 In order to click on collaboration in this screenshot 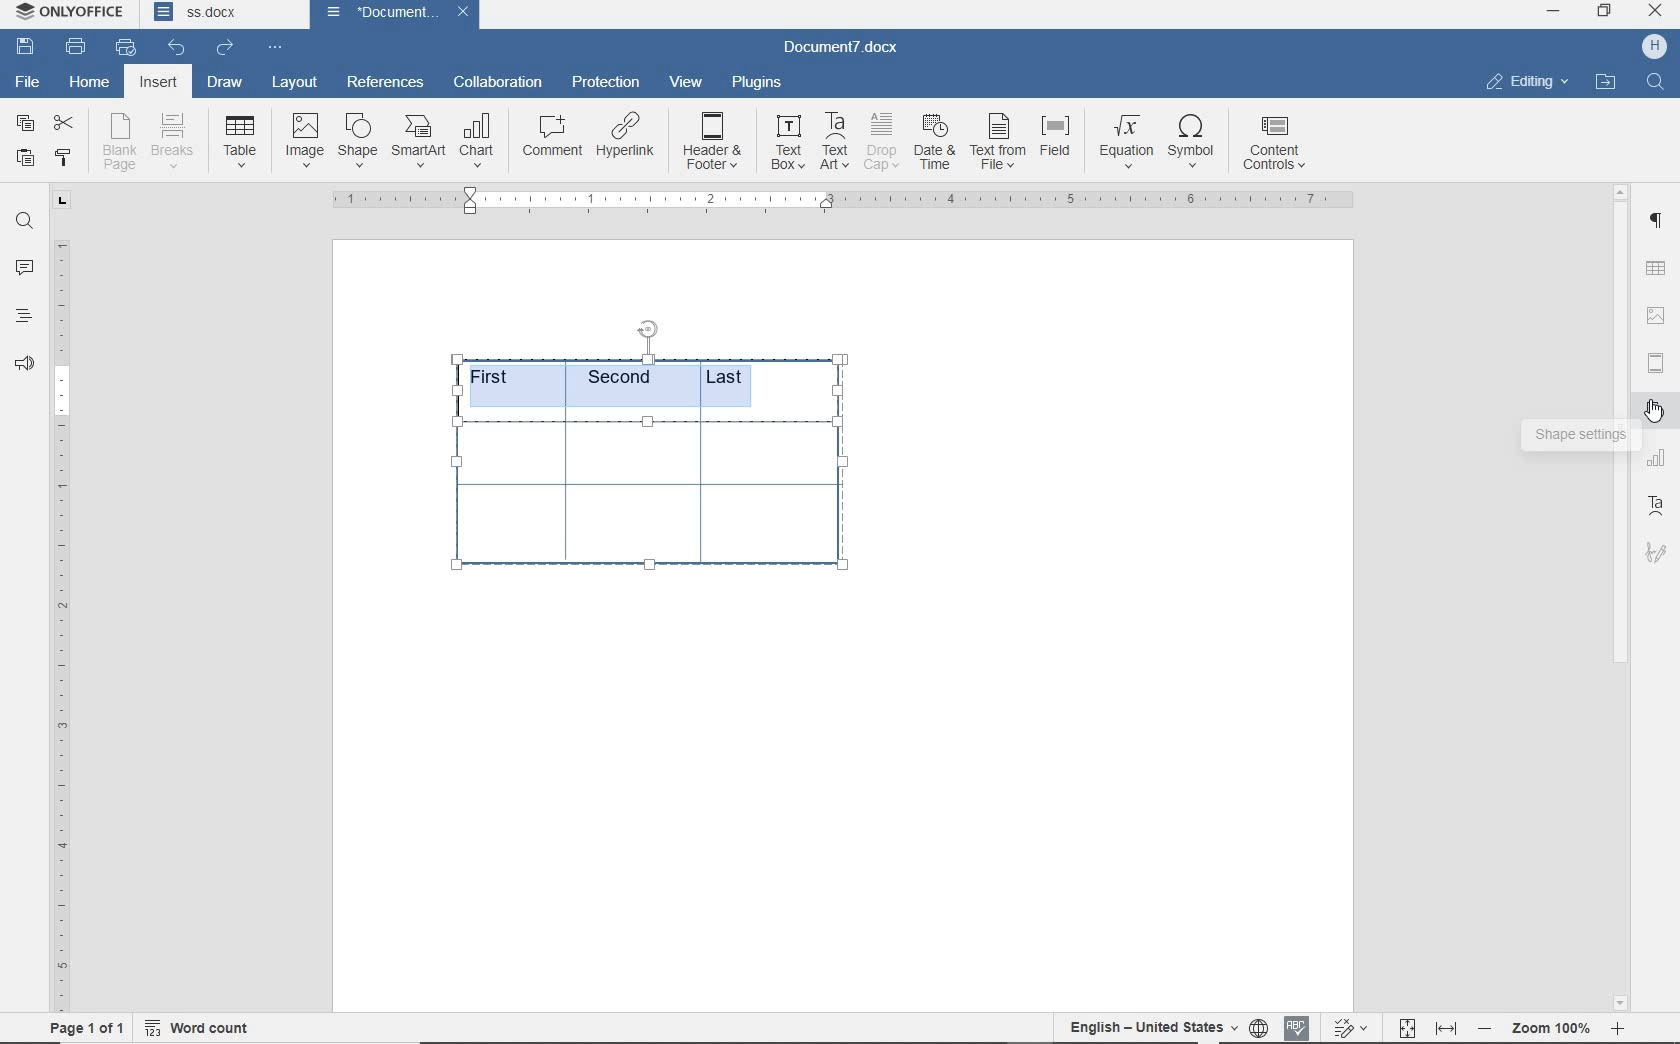, I will do `click(500, 83)`.